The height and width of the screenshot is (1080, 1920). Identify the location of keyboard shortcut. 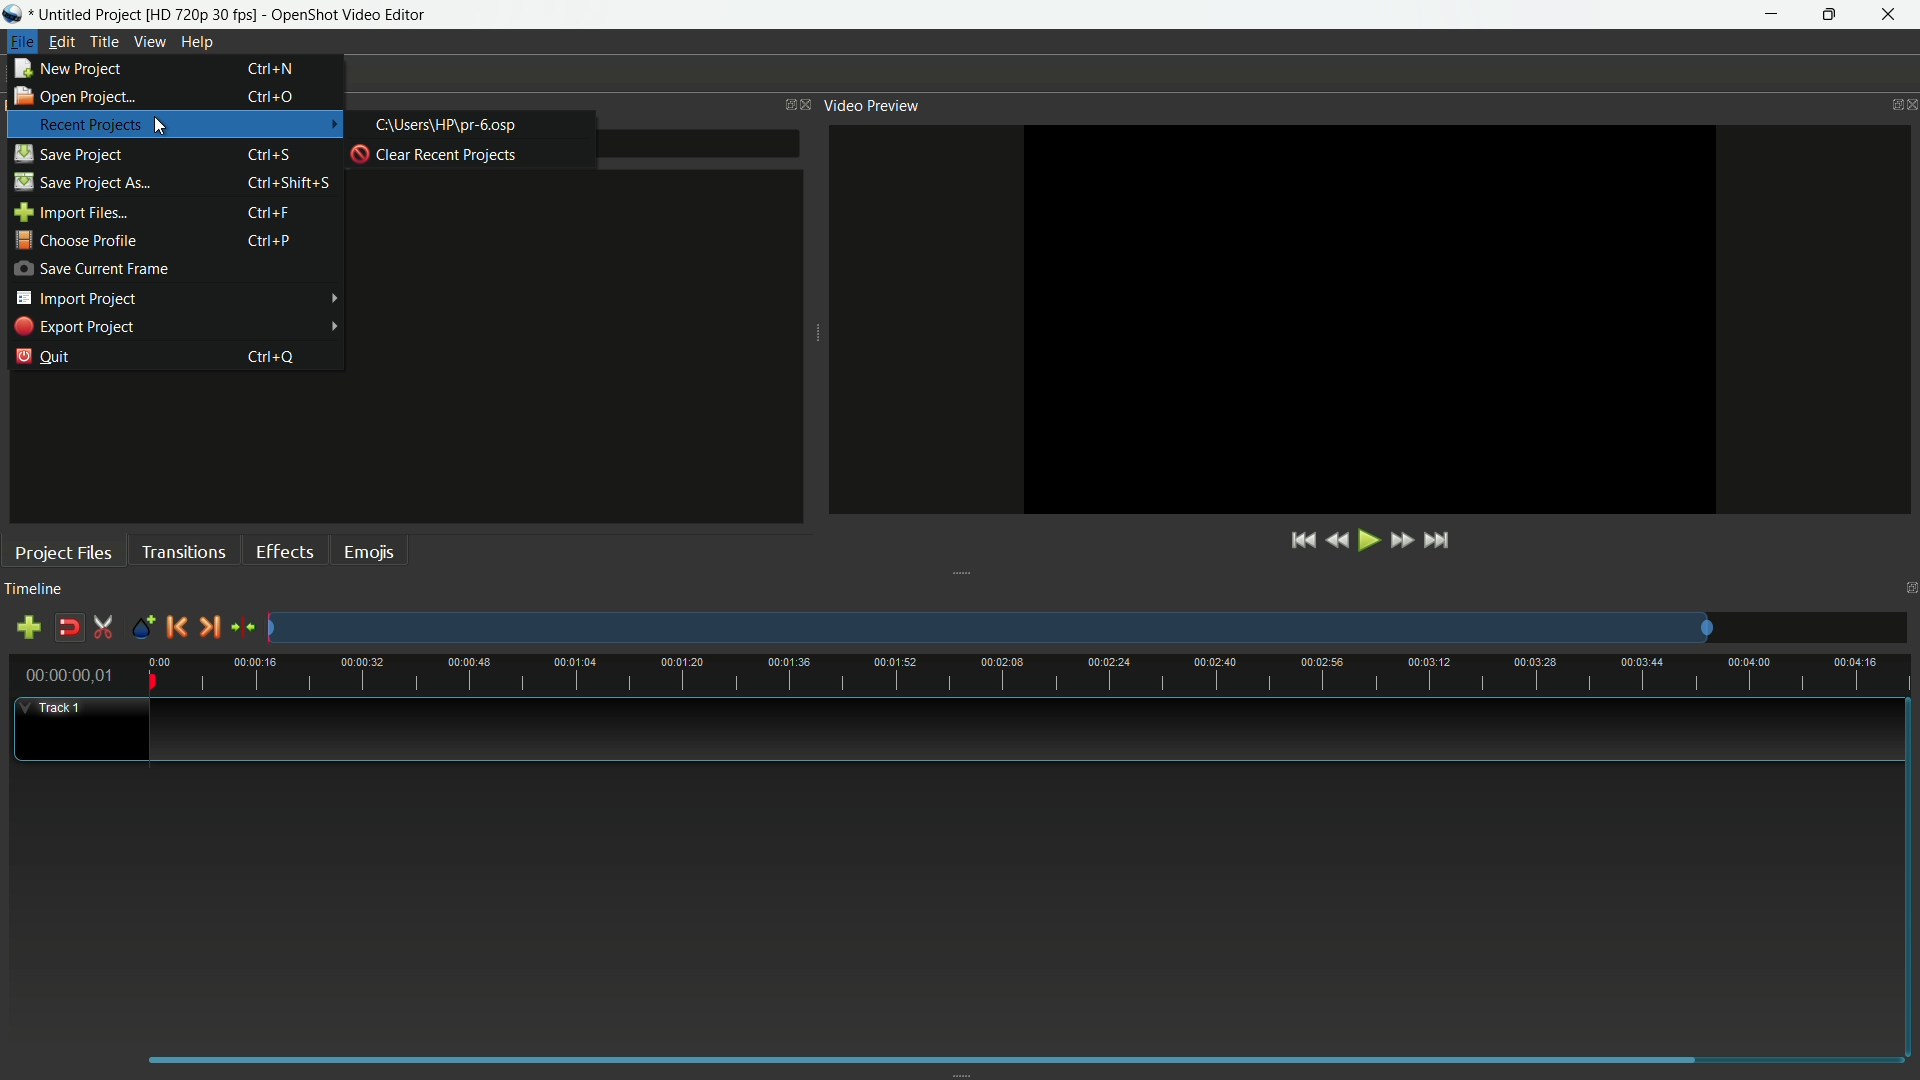
(272, 357).